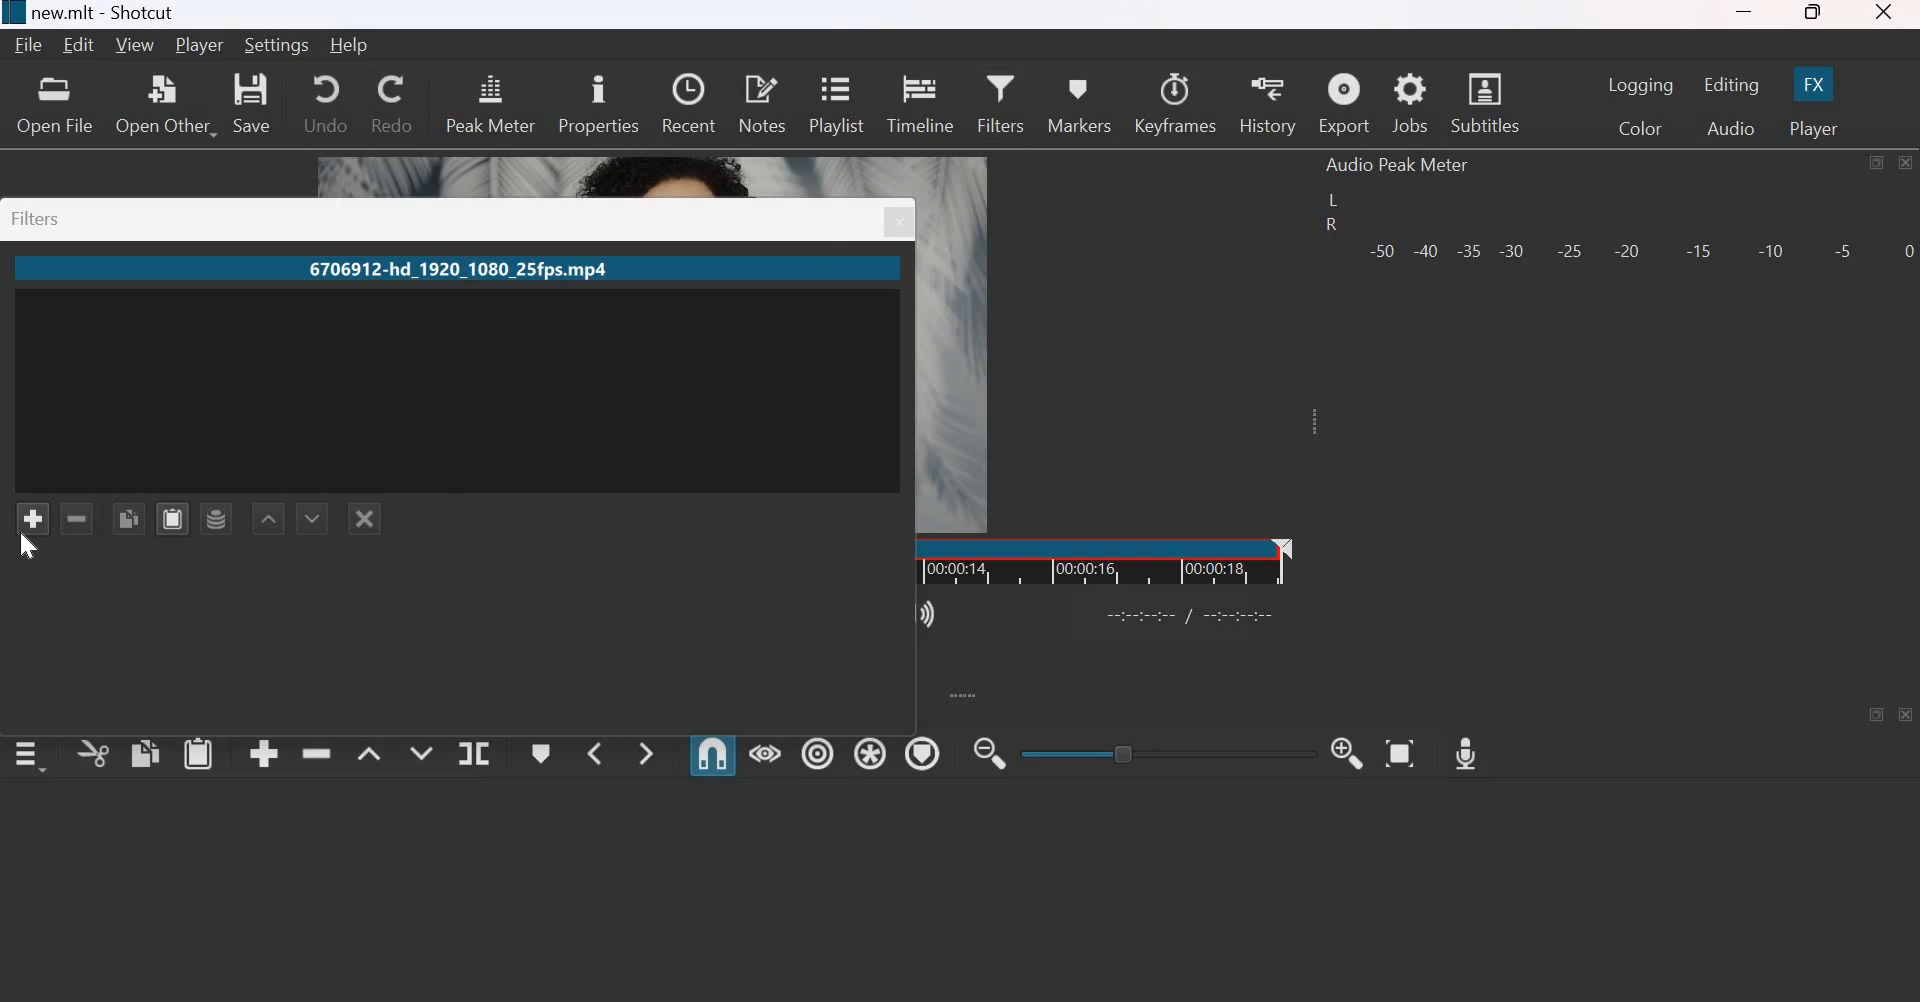 This screenshot has height=1002, width=1920. Describe the element at coordinates (1000, 100) in the screenshot. I see `Filters` at that location.